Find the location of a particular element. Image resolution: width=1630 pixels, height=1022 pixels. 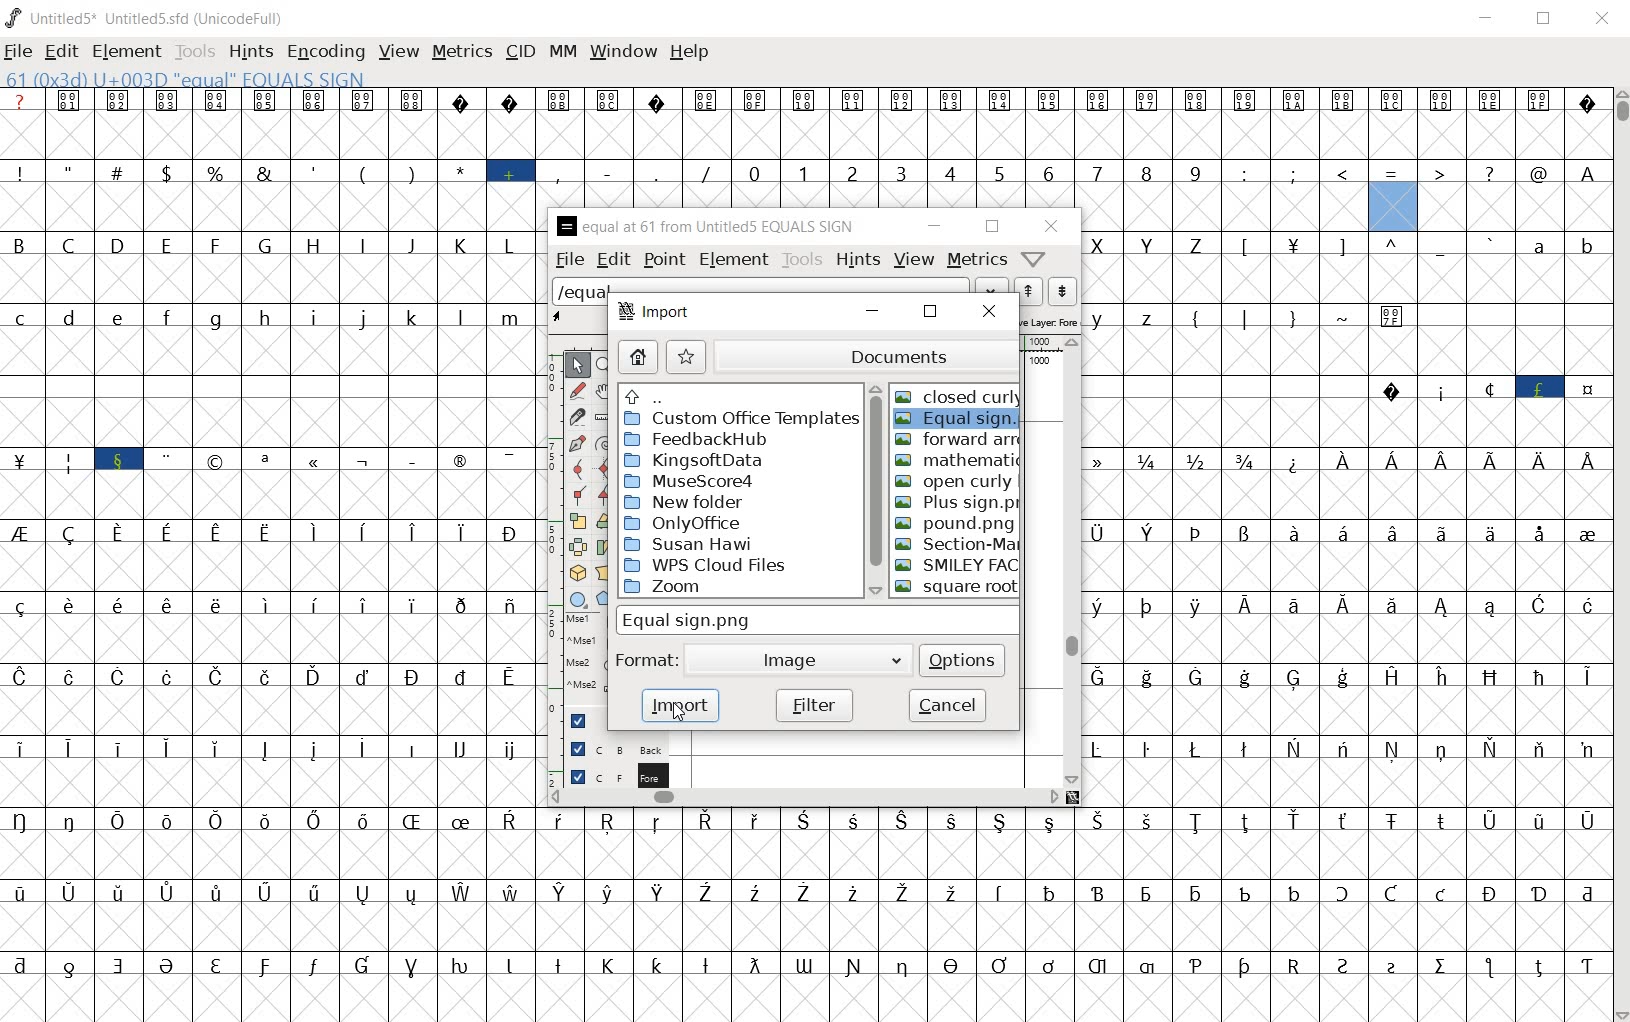

restore down is located at coordinates (1542, 20).